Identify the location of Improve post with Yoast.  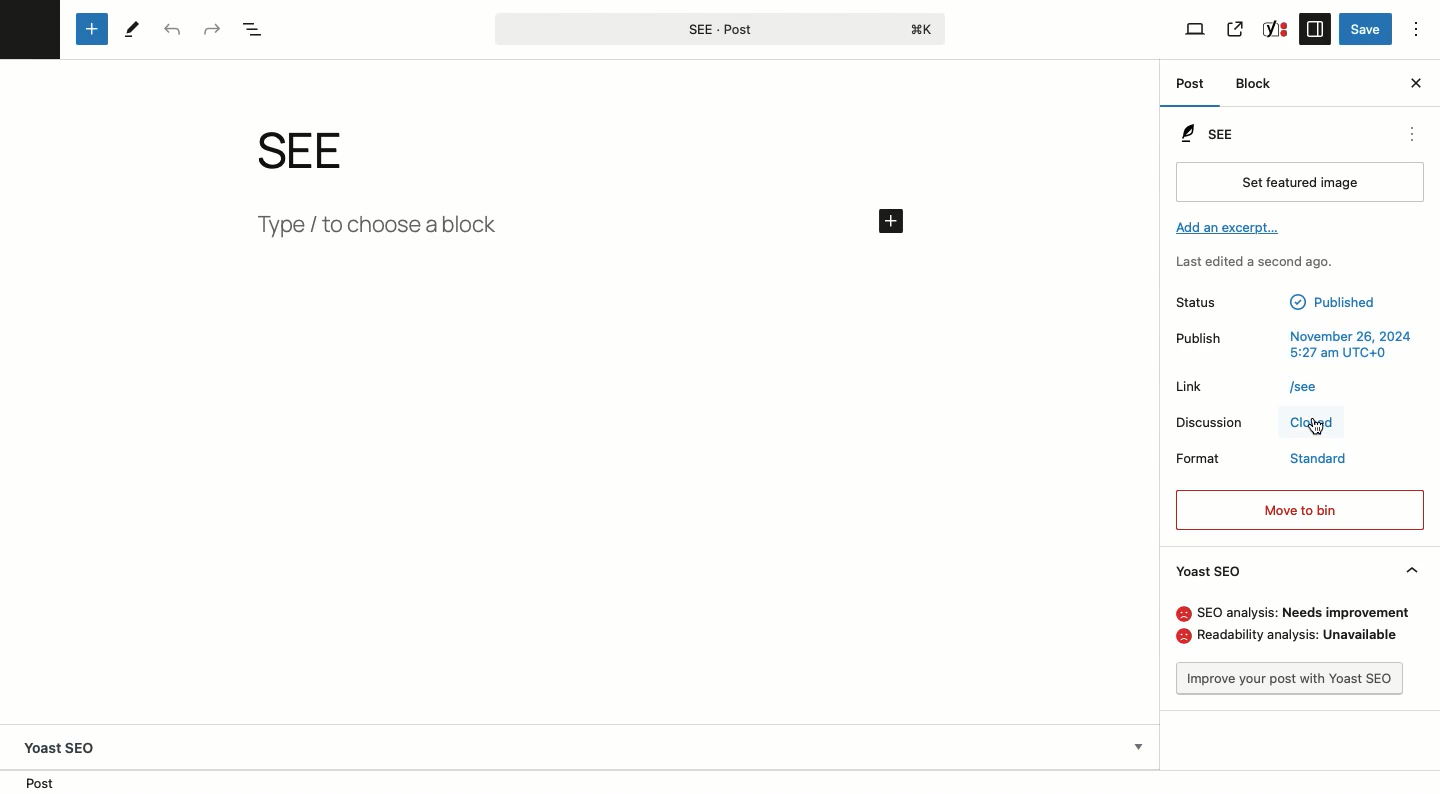
(1290, 680).